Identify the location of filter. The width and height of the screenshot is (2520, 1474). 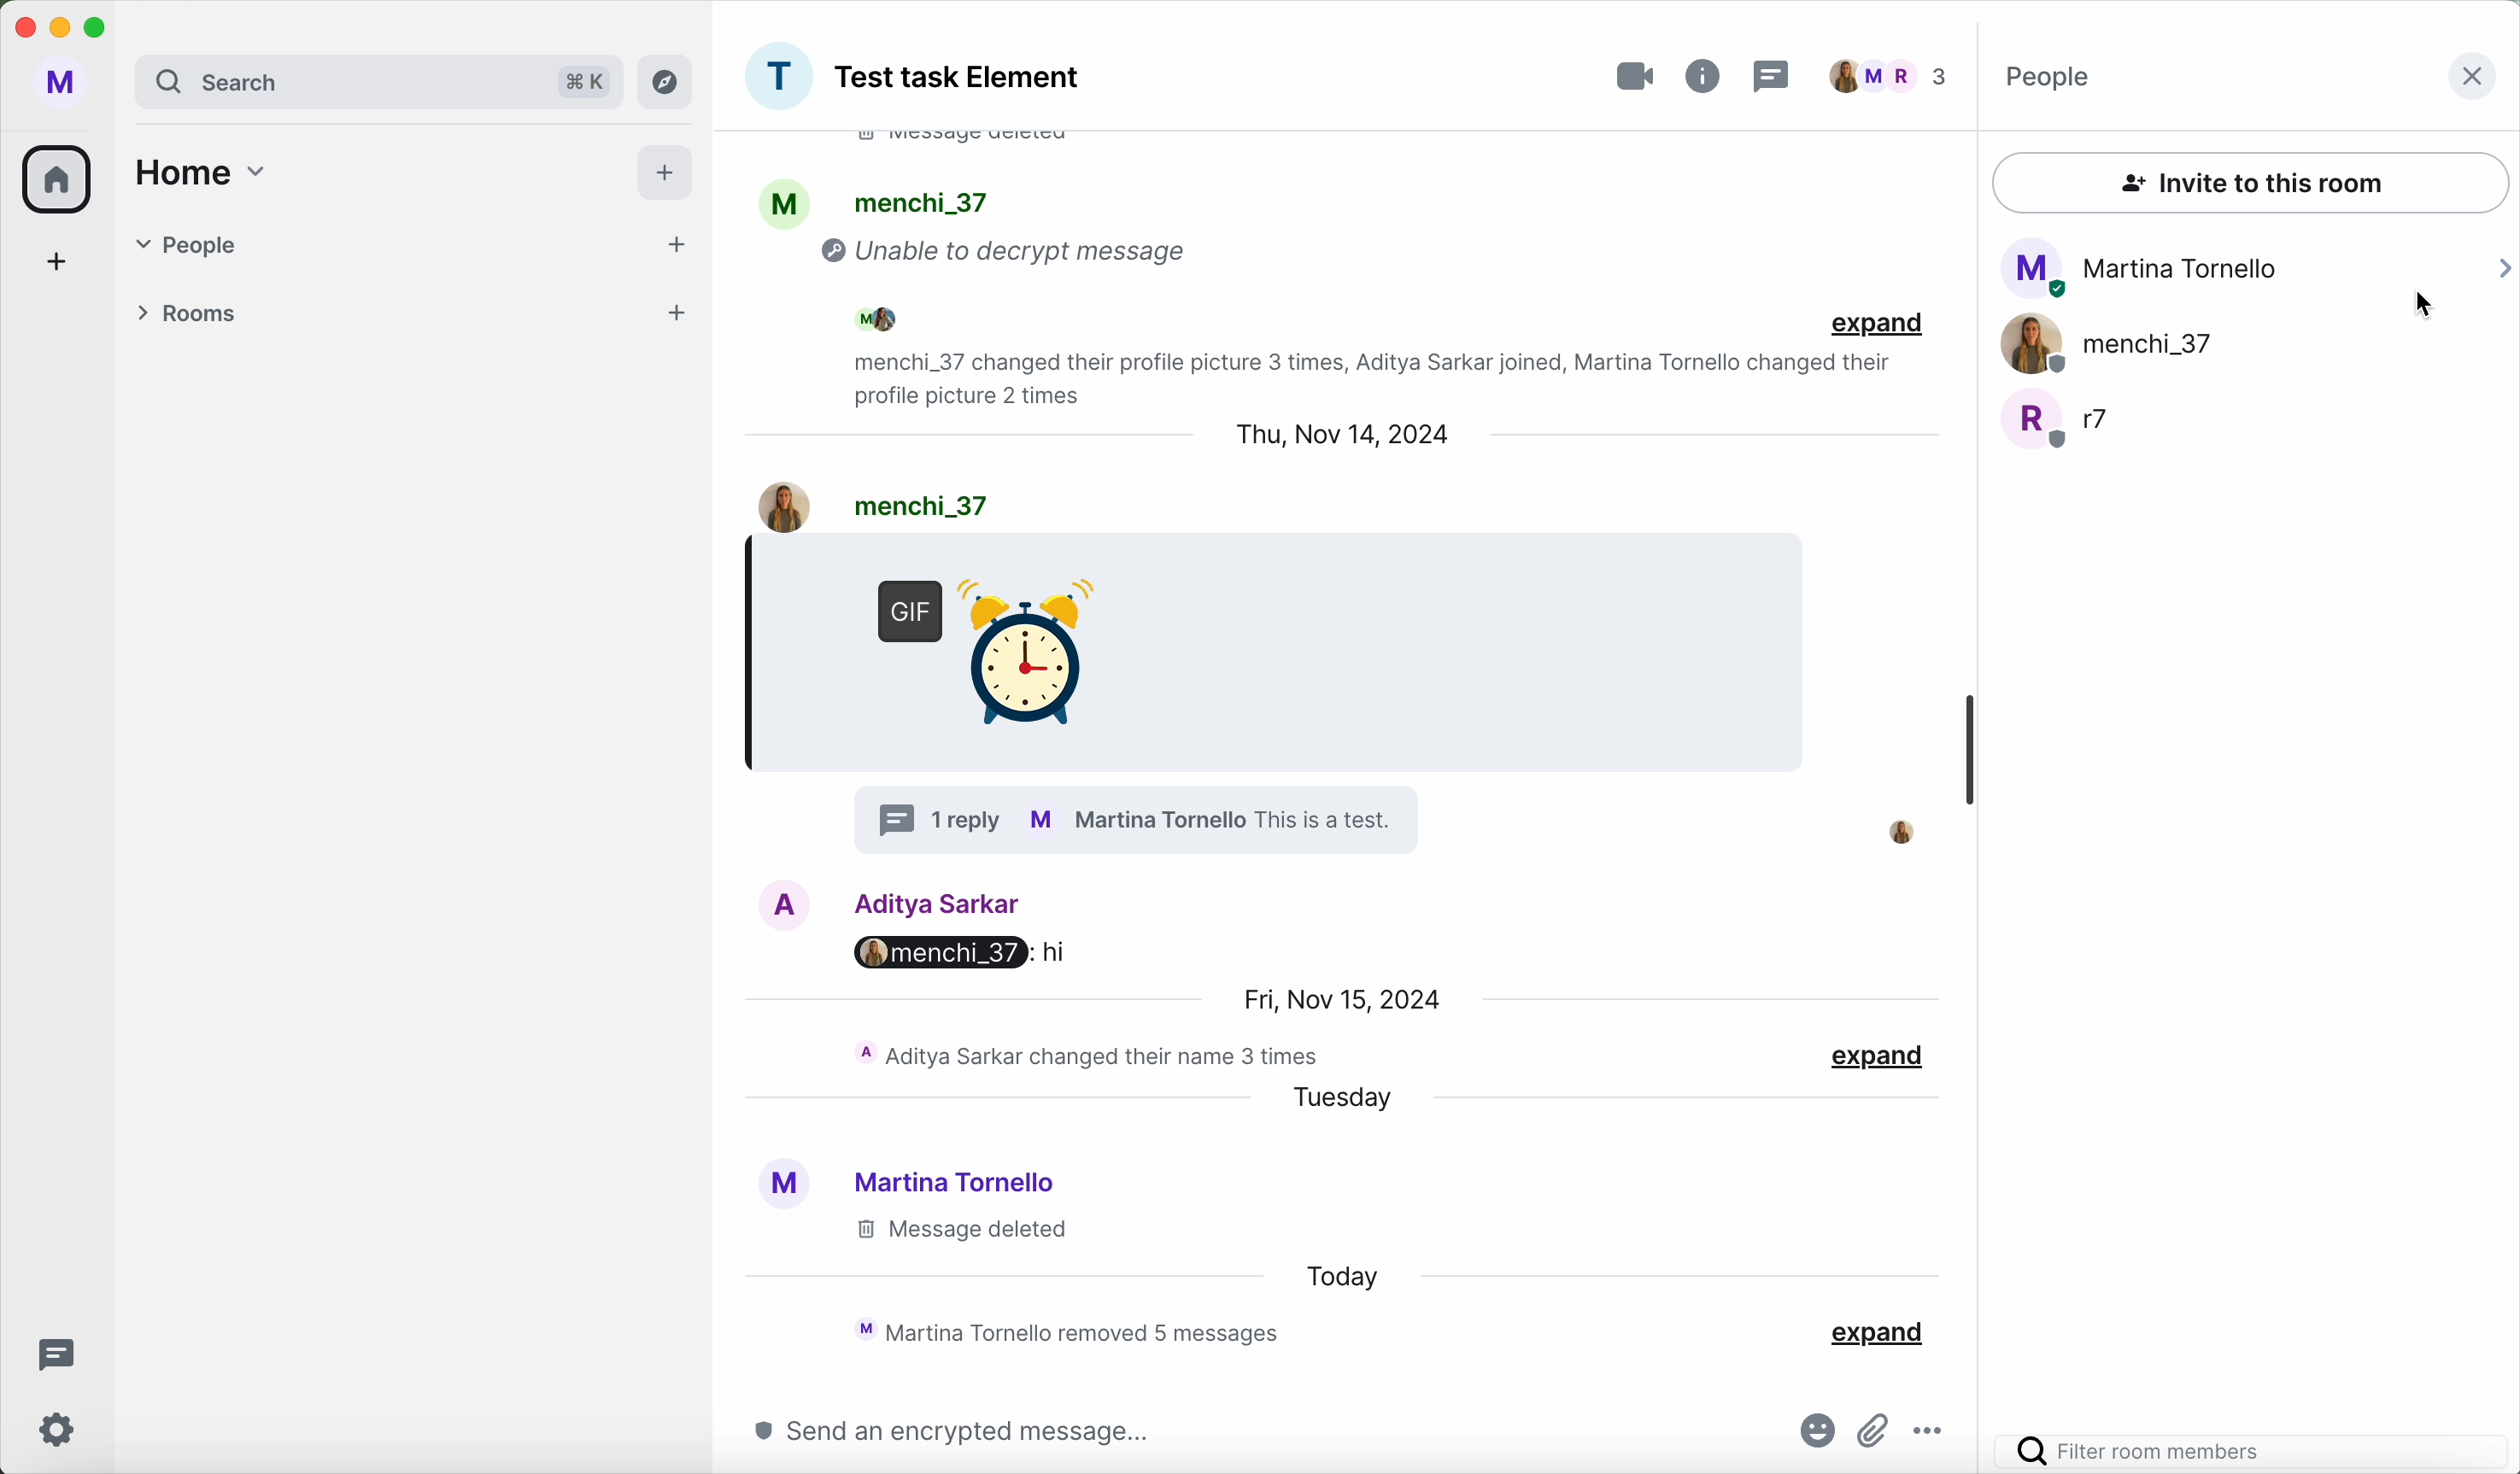
(2257, 1452).